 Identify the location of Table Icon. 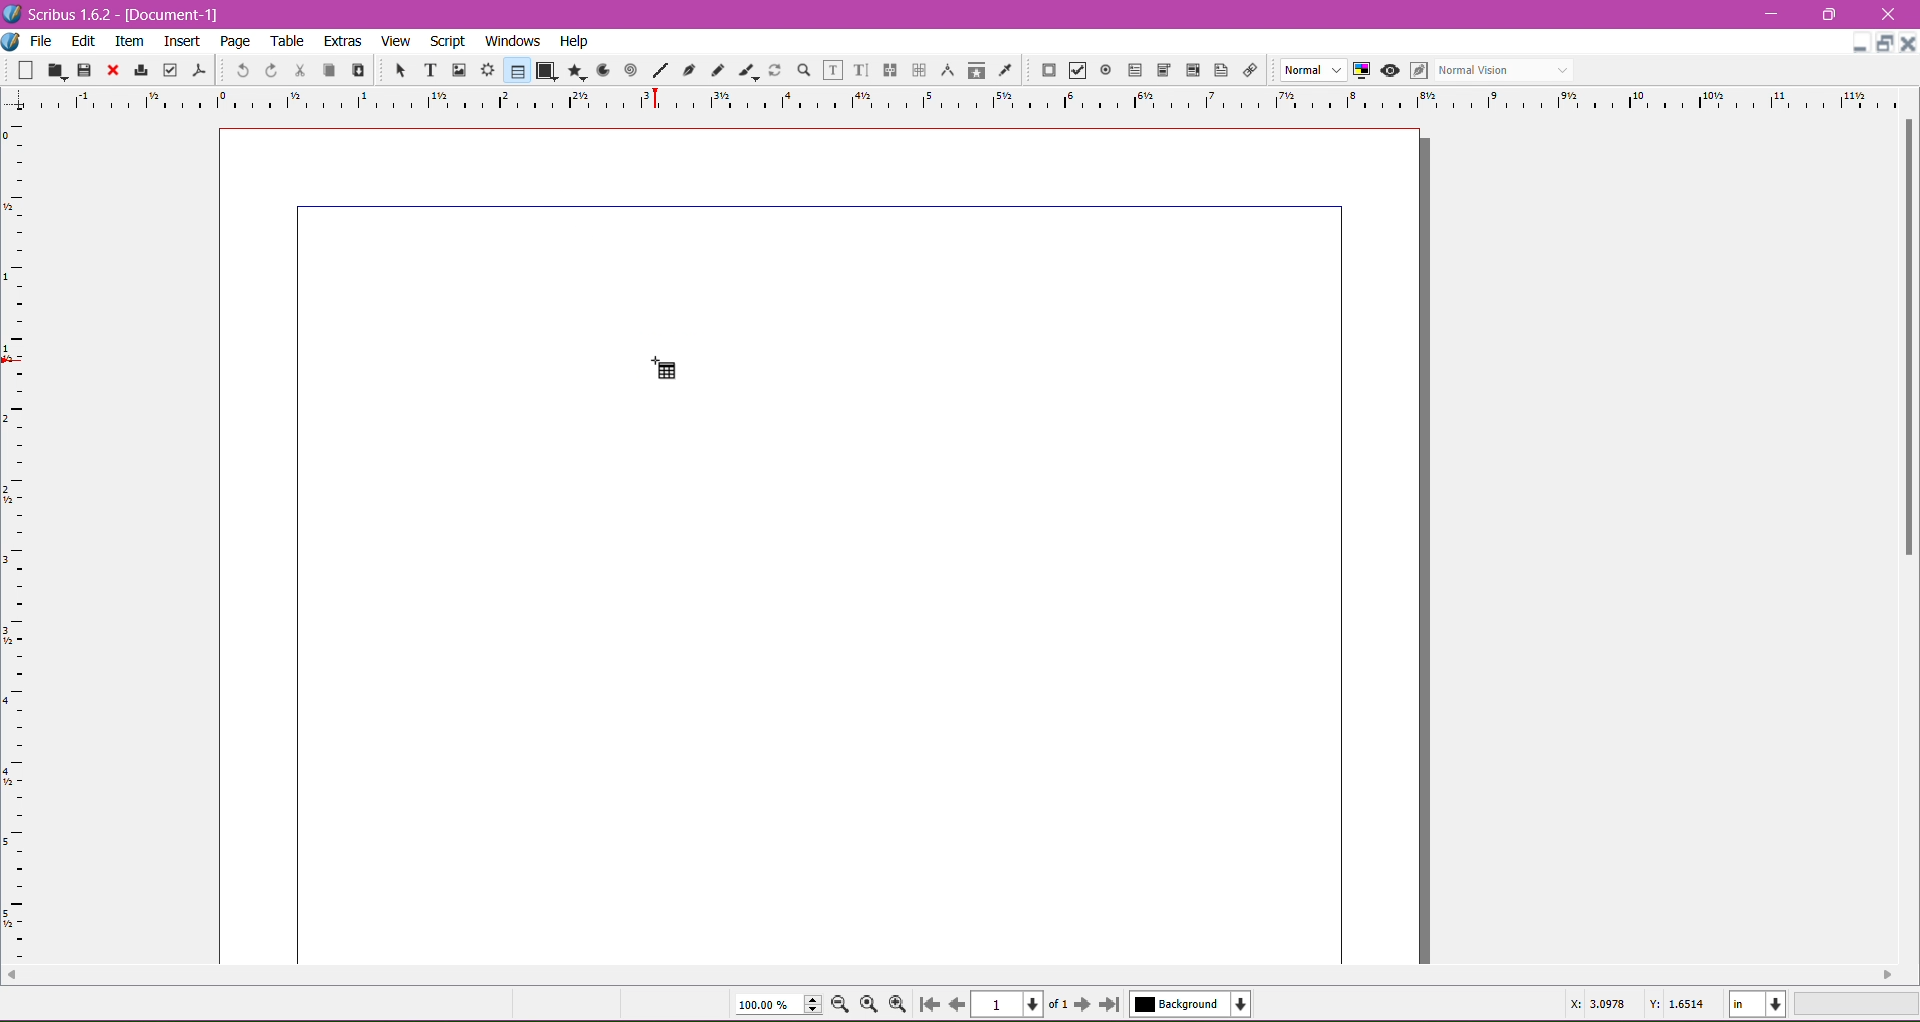
(671, 366).